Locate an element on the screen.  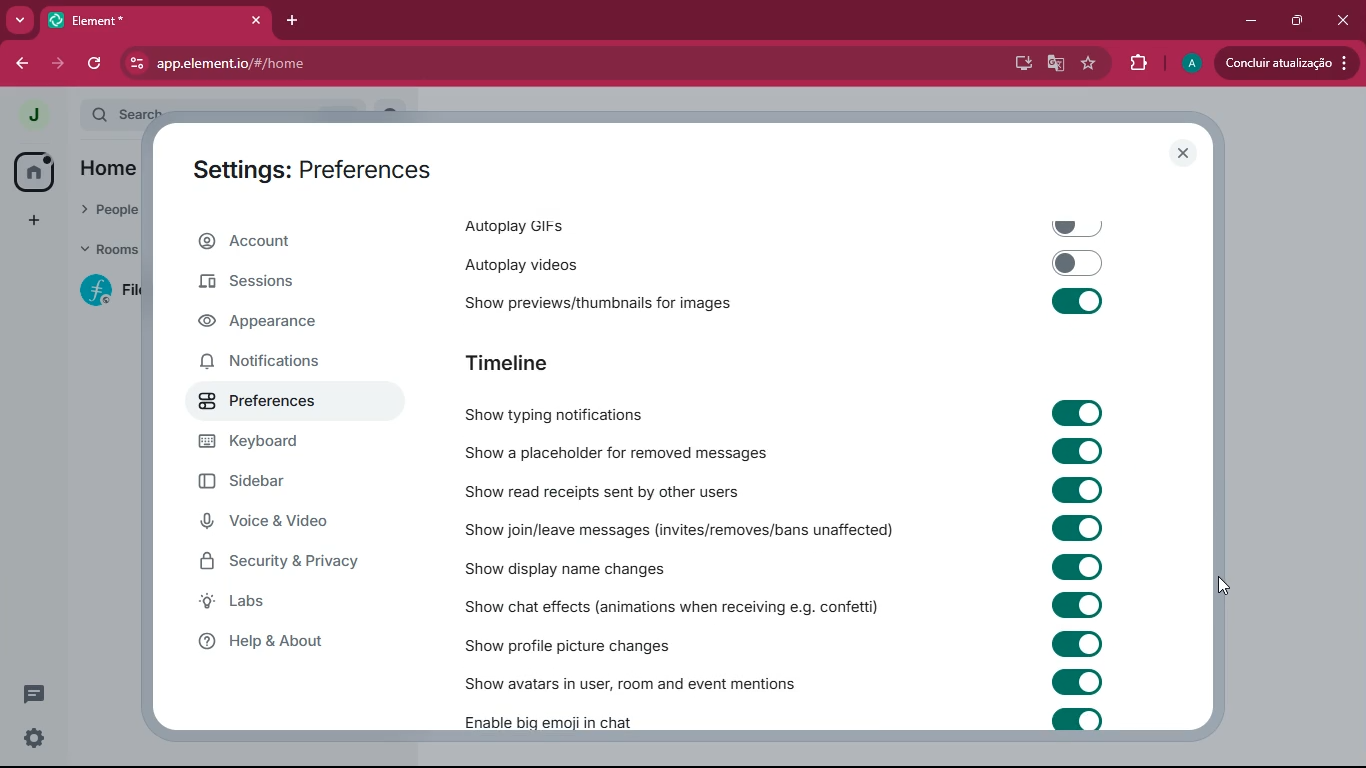
view profile  is located at coordinates (26, 115).